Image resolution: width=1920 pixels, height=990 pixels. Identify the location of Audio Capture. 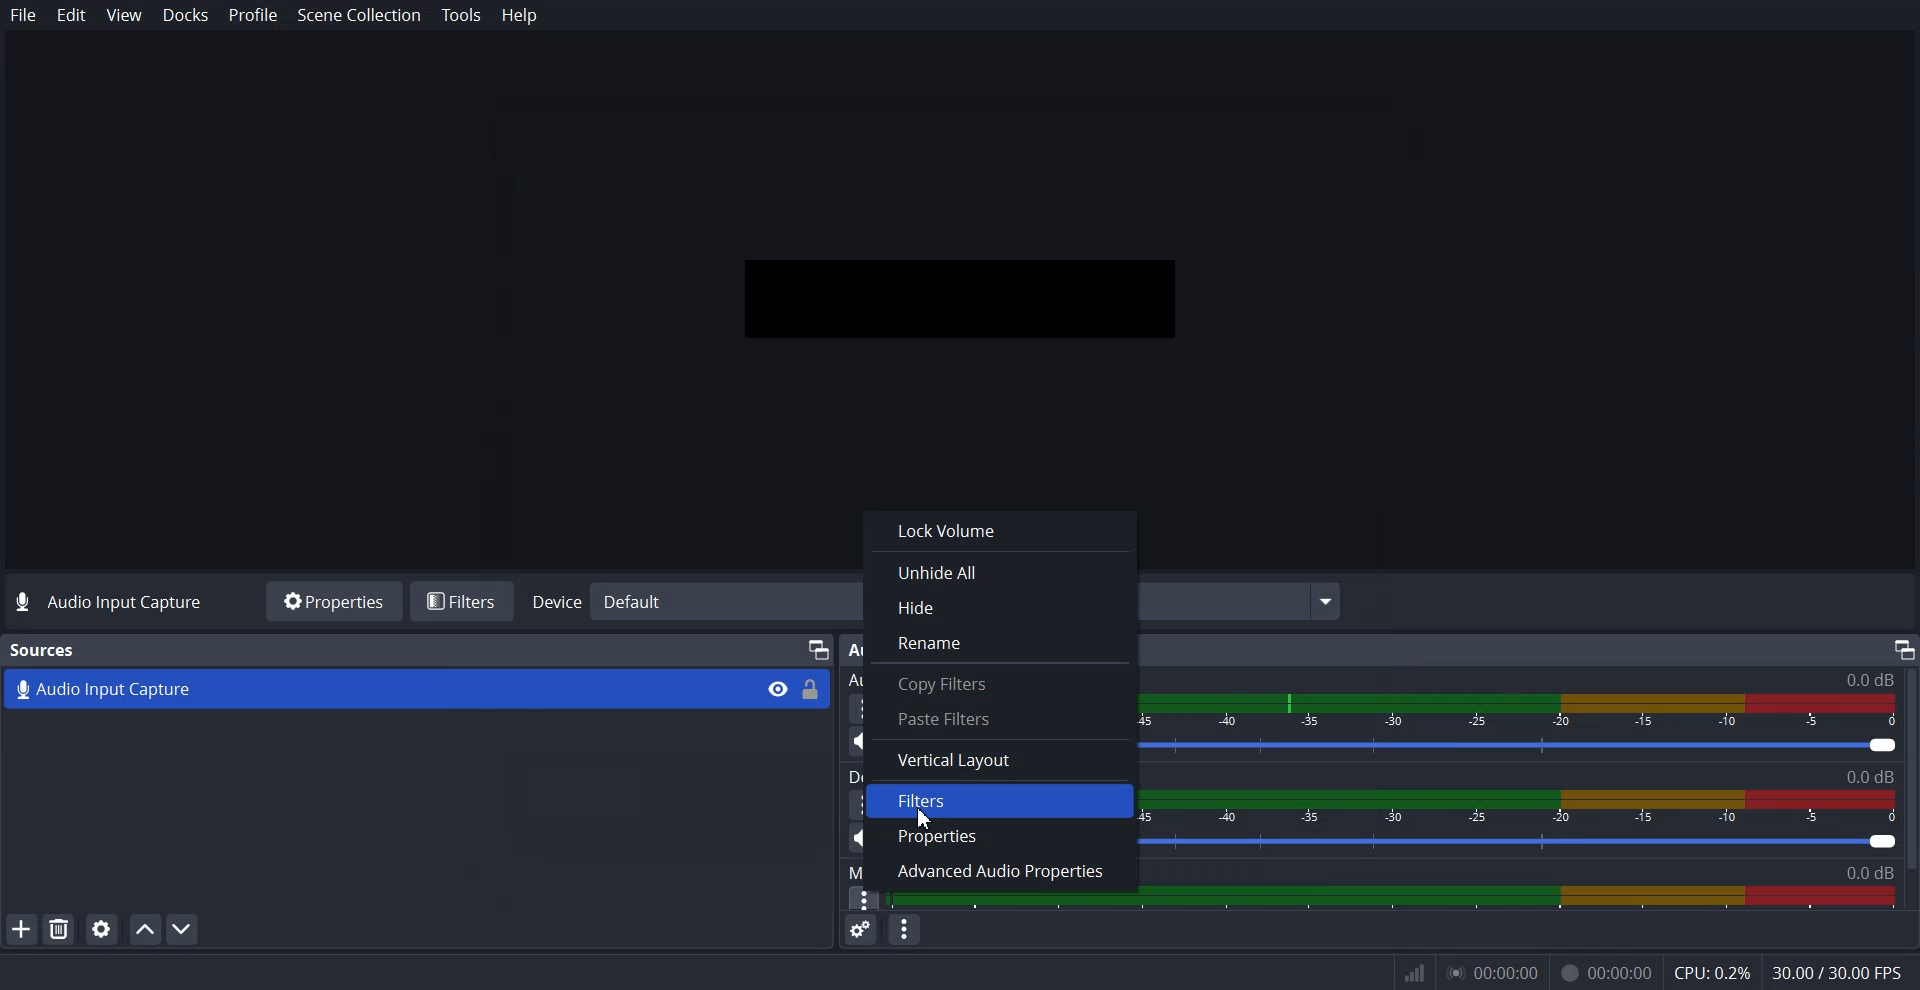
(361, 689).